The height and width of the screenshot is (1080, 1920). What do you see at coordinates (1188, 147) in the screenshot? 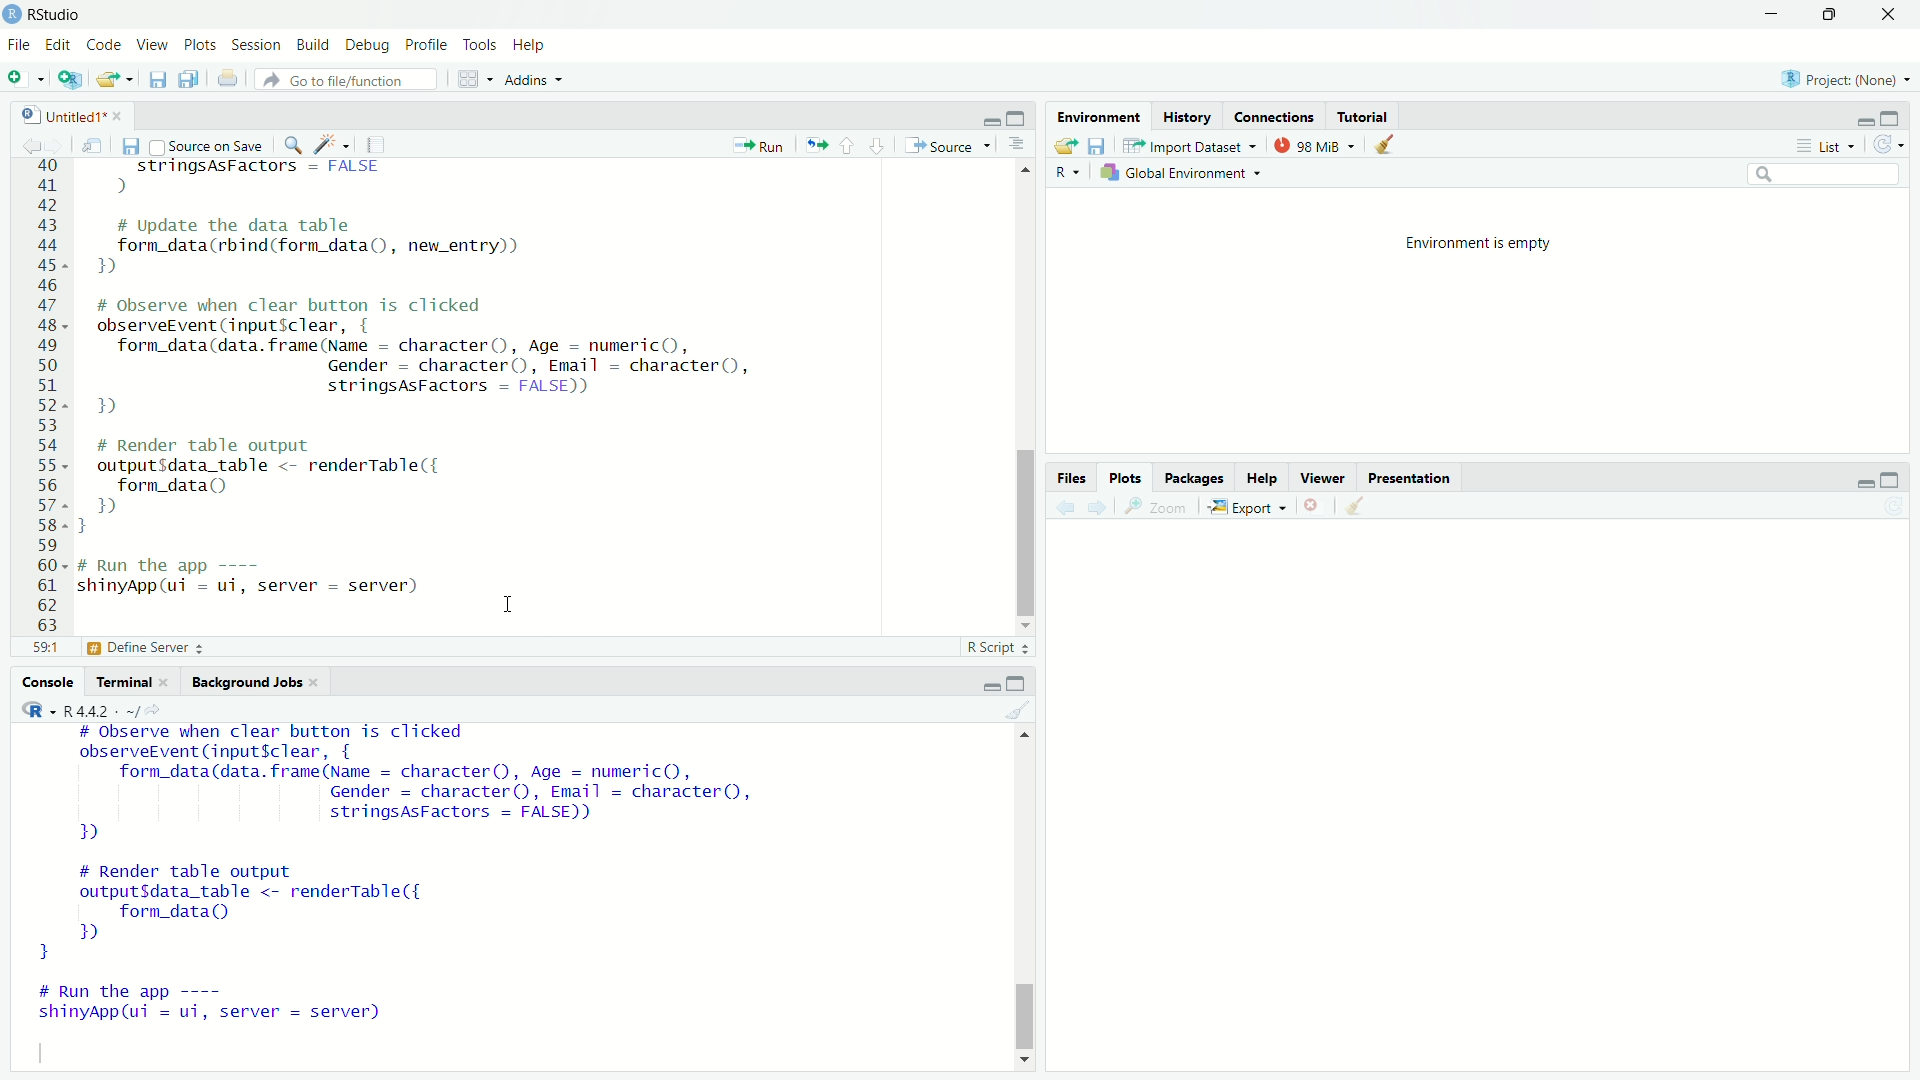
I see `import dataset` at bounding box center [1188, 147].